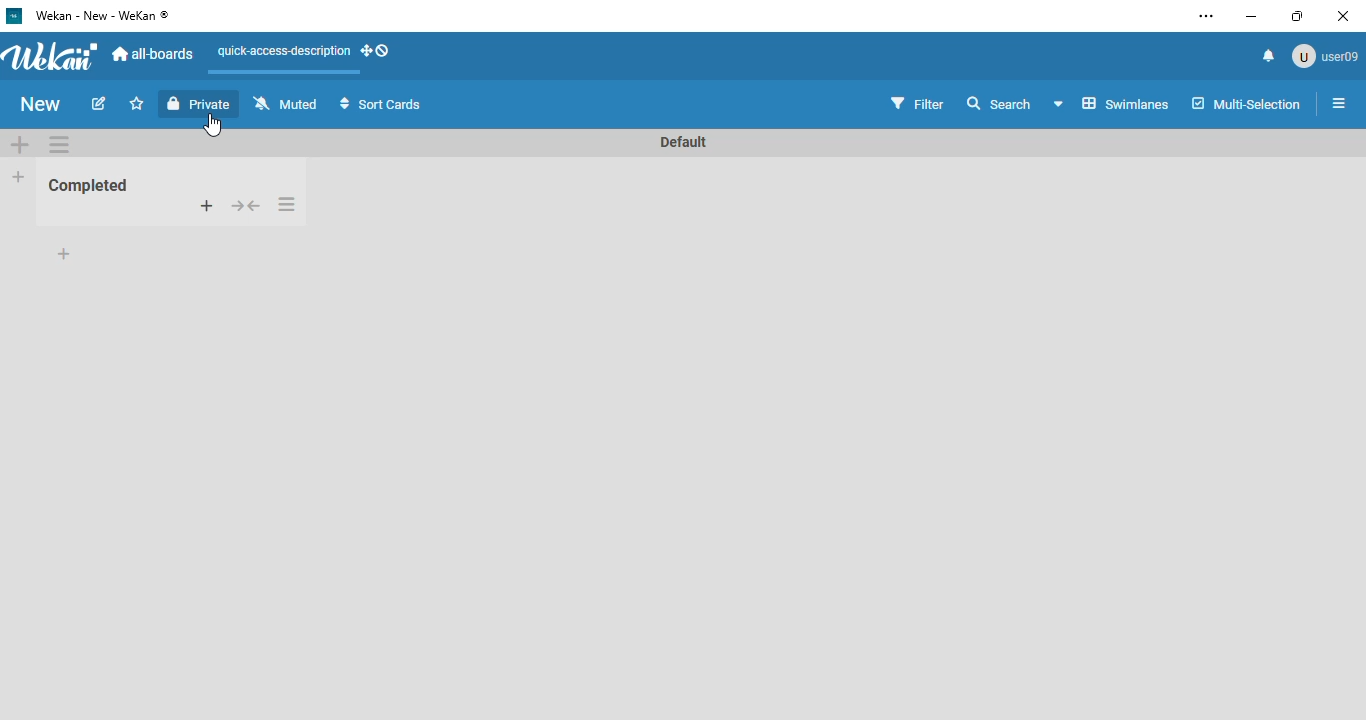 Image resolution: width=1366 pixels, height=720 pixels. Describe the element at coordinates (1246, 104) in the screenshot. I see `multi-selection` at that location.